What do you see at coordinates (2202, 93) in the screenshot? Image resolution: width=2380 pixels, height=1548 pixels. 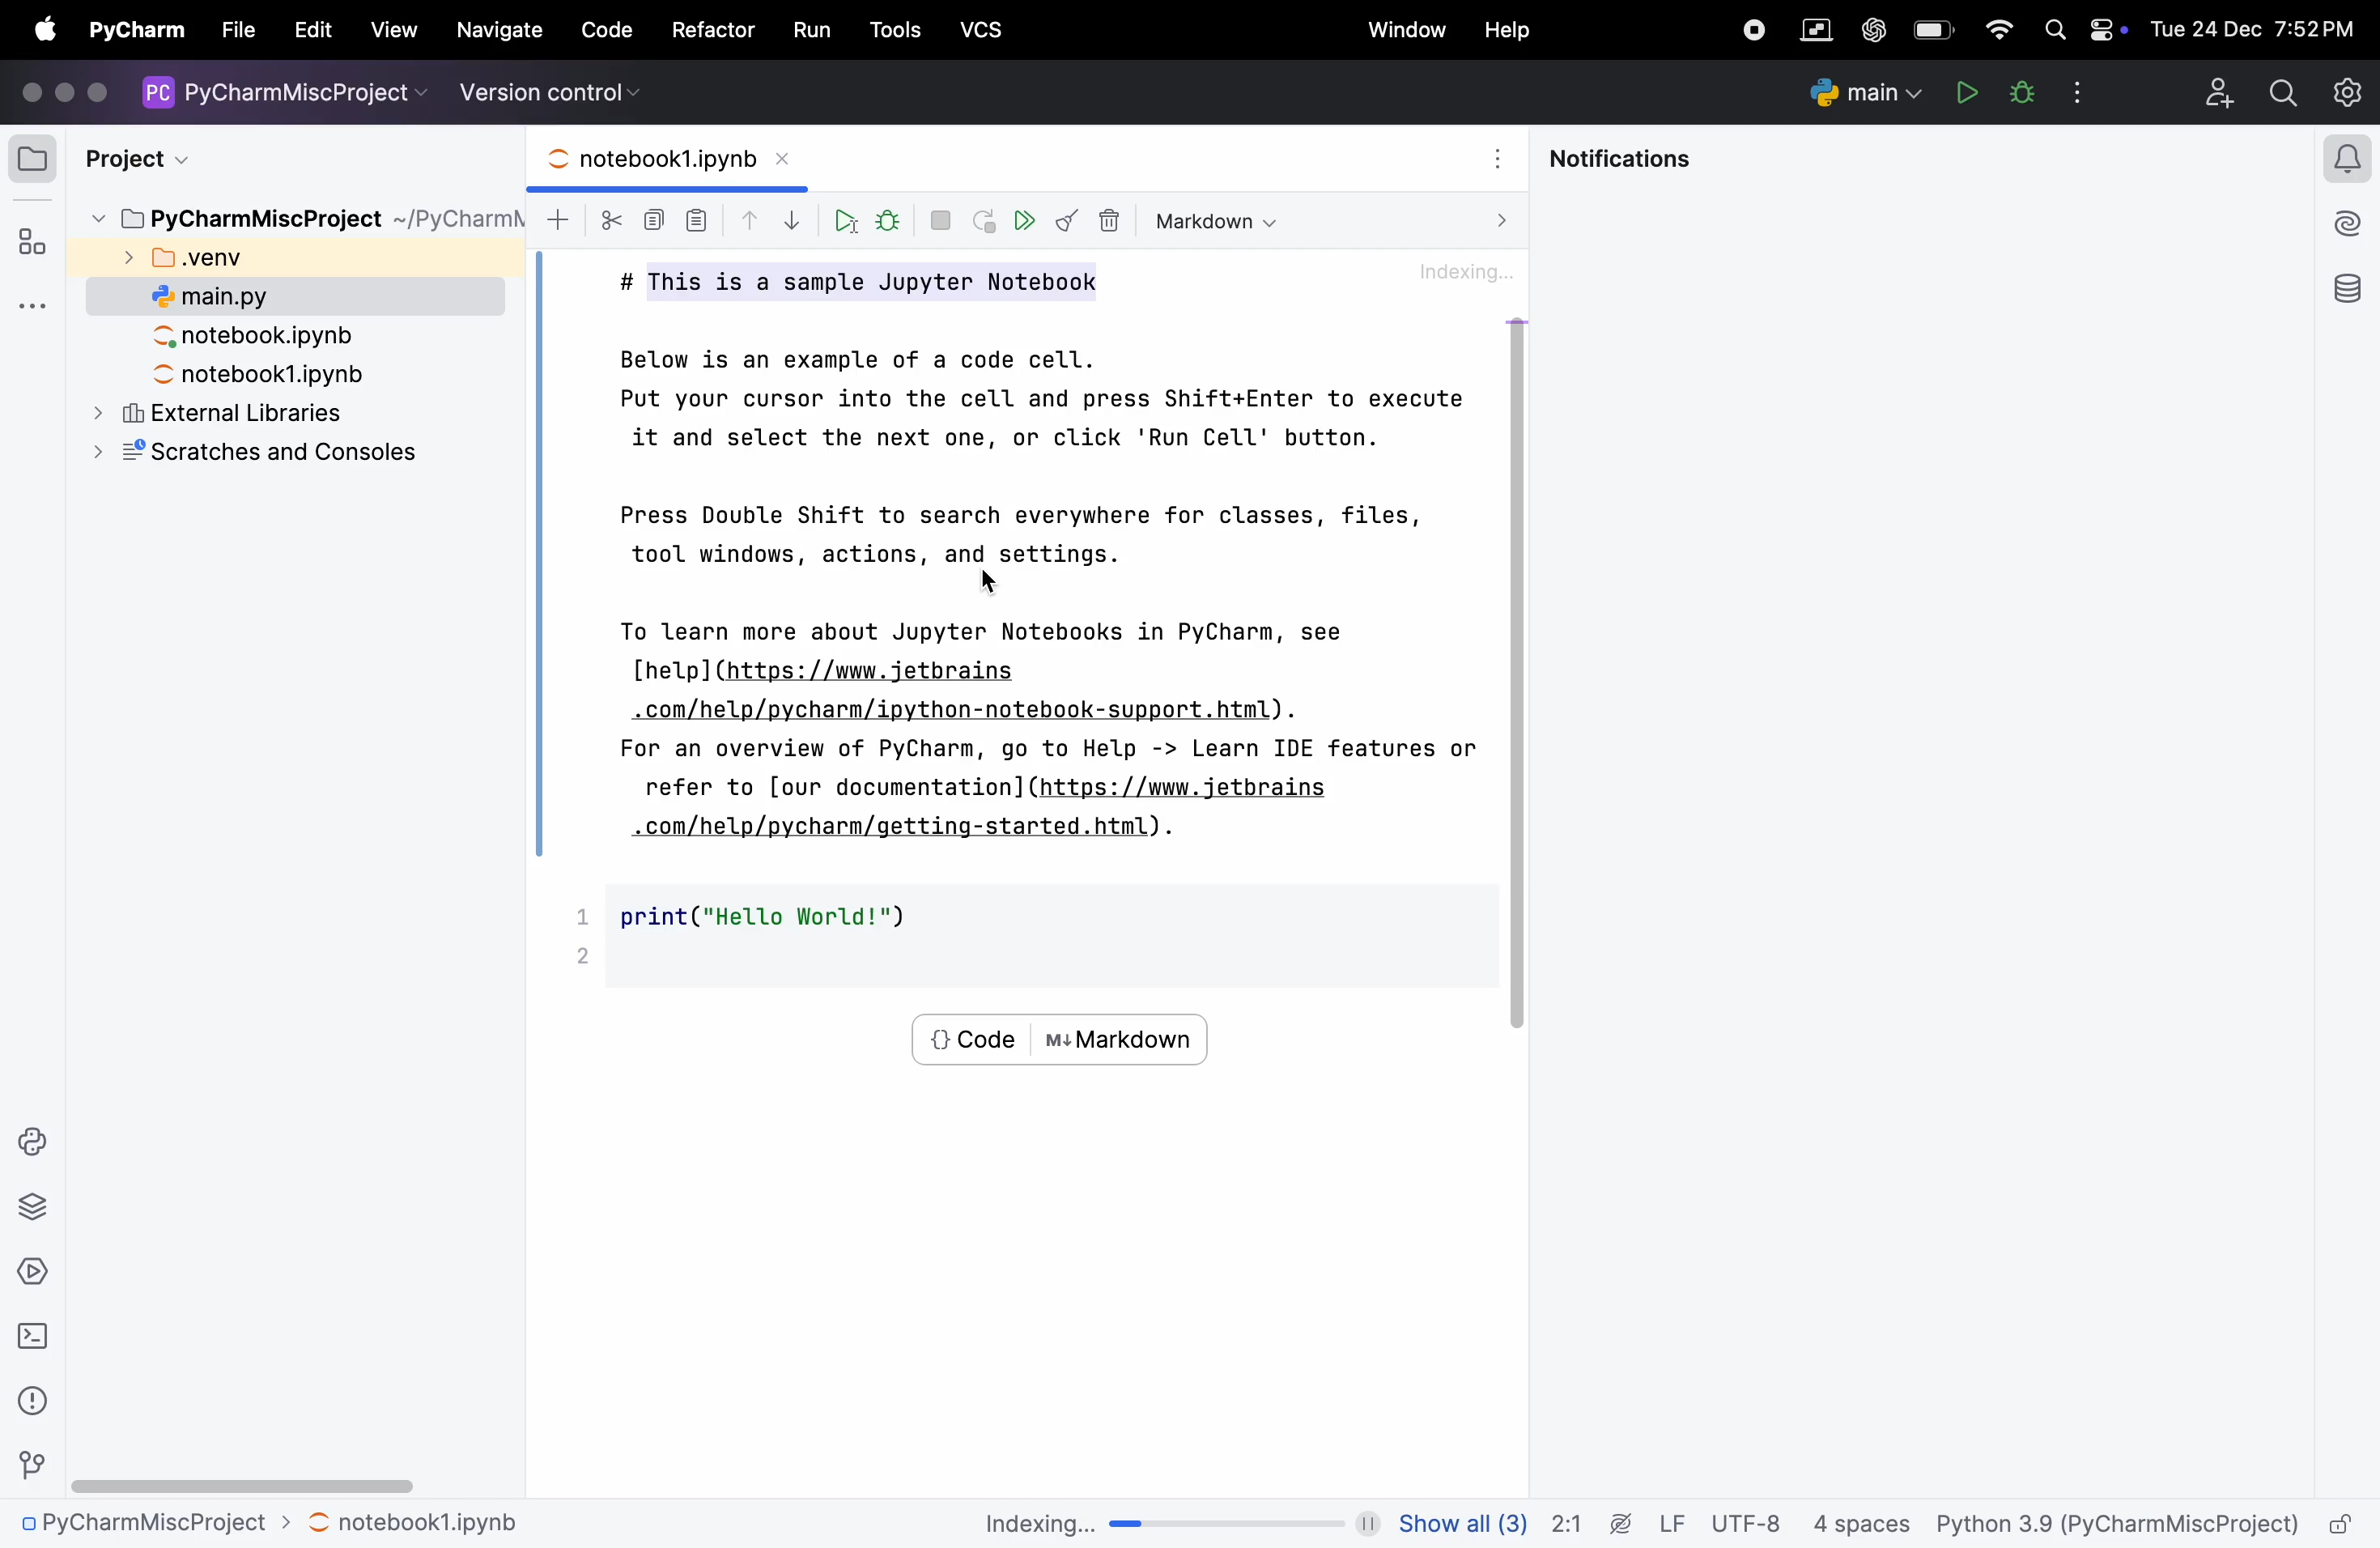 I see `add profile` at bounding box center [2202, 93].